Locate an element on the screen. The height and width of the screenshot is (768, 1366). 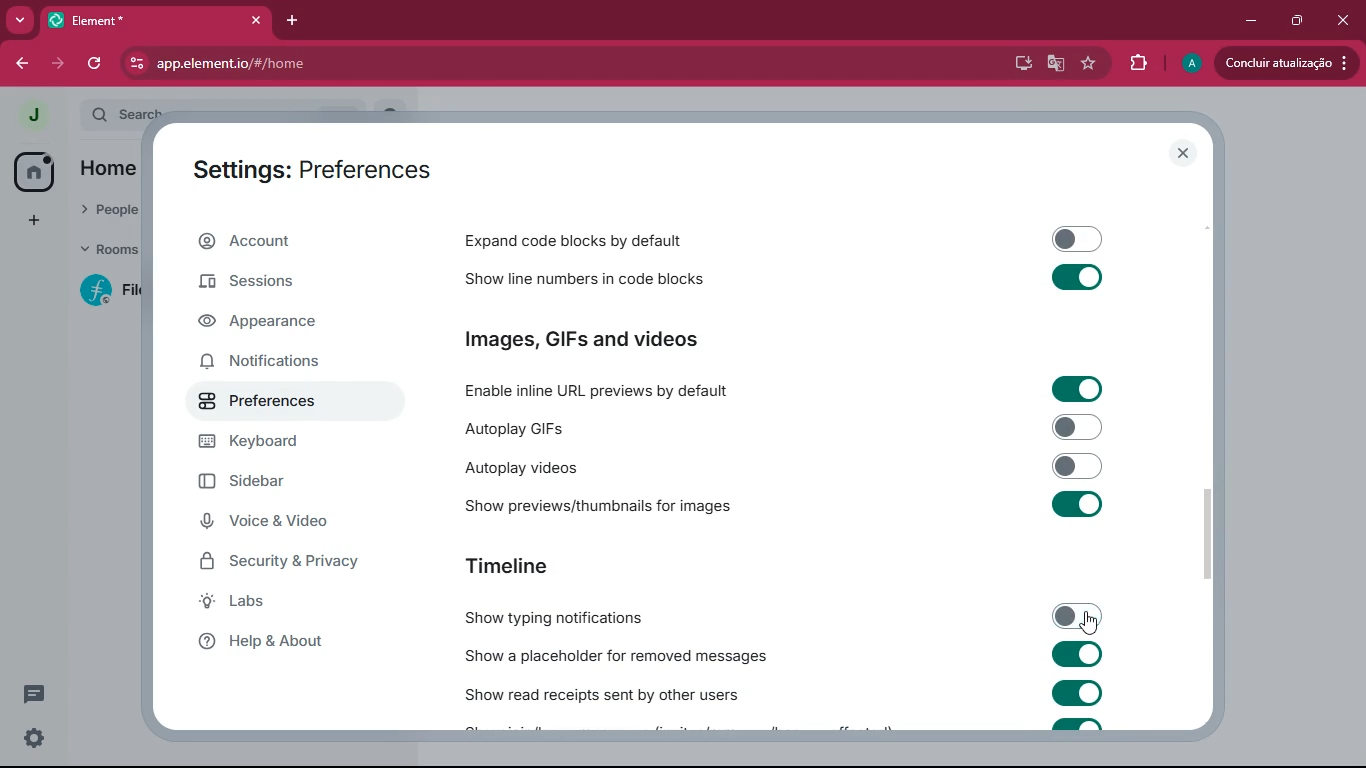
threads is located at coordinates (36, 693).